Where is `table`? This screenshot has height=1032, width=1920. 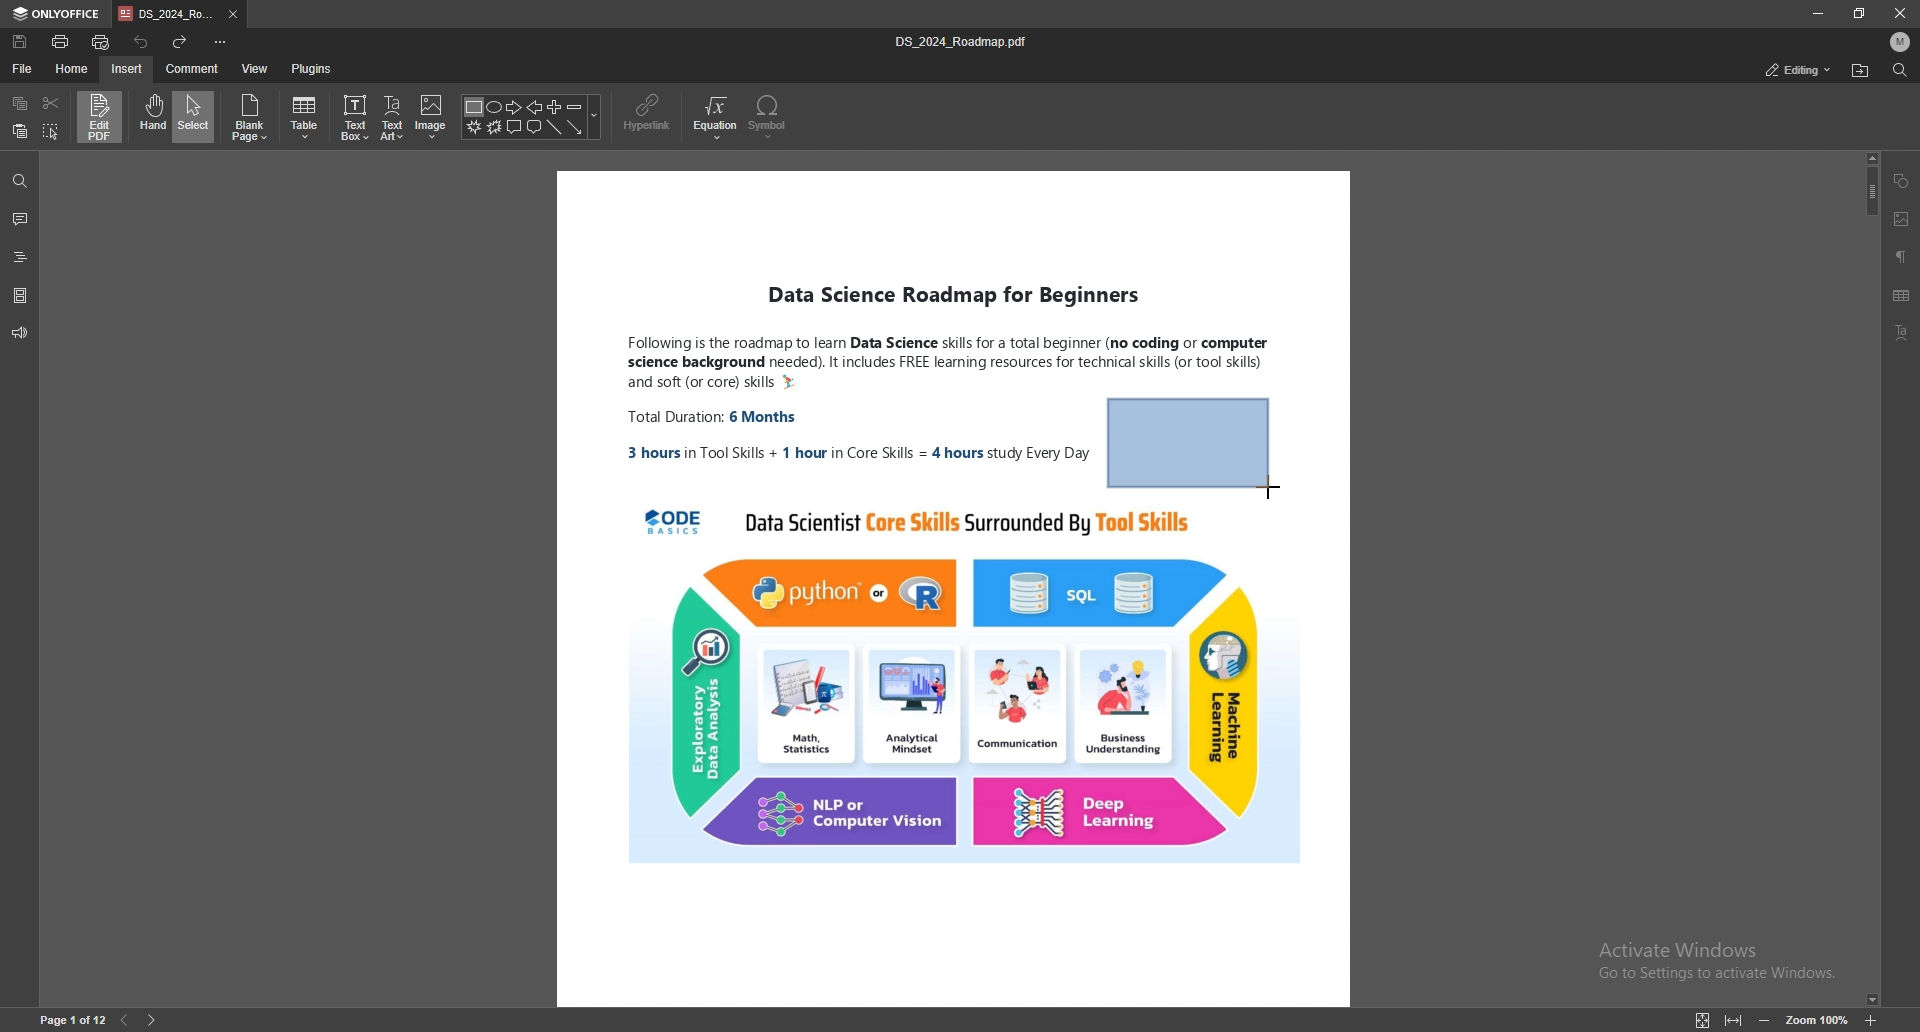 table is located at coordinates (1903, 296).